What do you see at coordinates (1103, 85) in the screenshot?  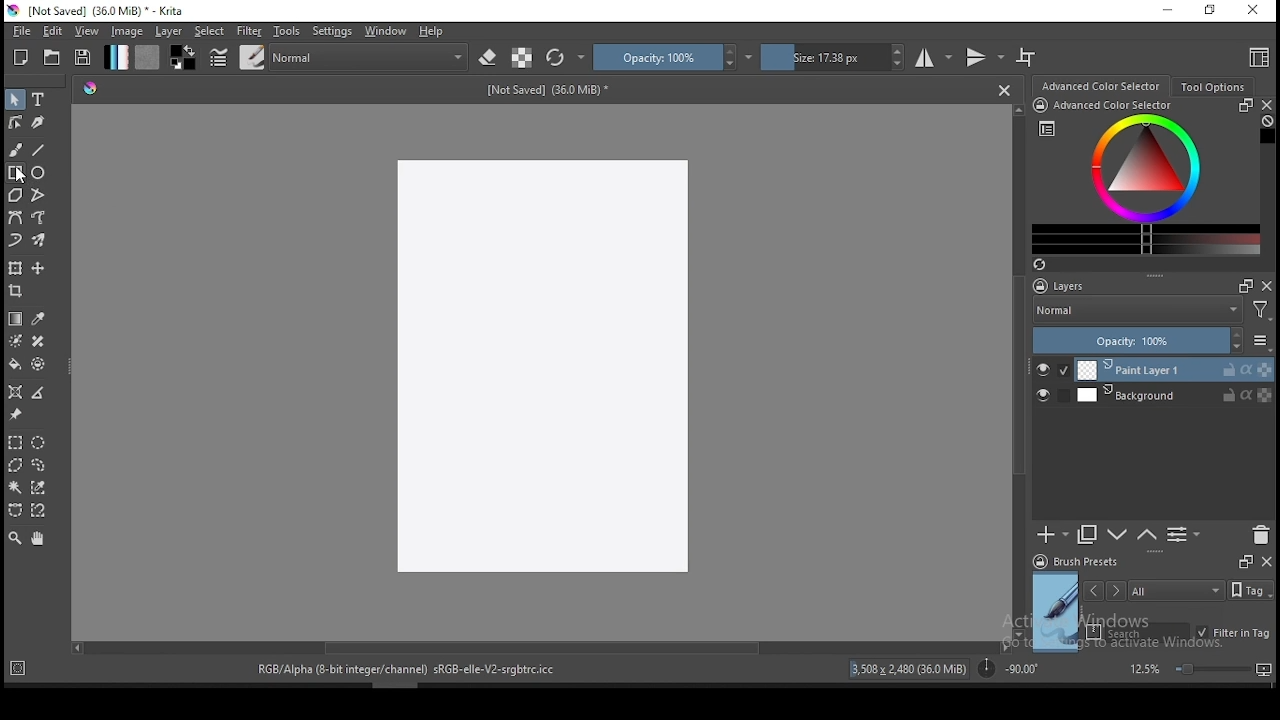 I see `advance color selector` at bounding box center [1103, 85].